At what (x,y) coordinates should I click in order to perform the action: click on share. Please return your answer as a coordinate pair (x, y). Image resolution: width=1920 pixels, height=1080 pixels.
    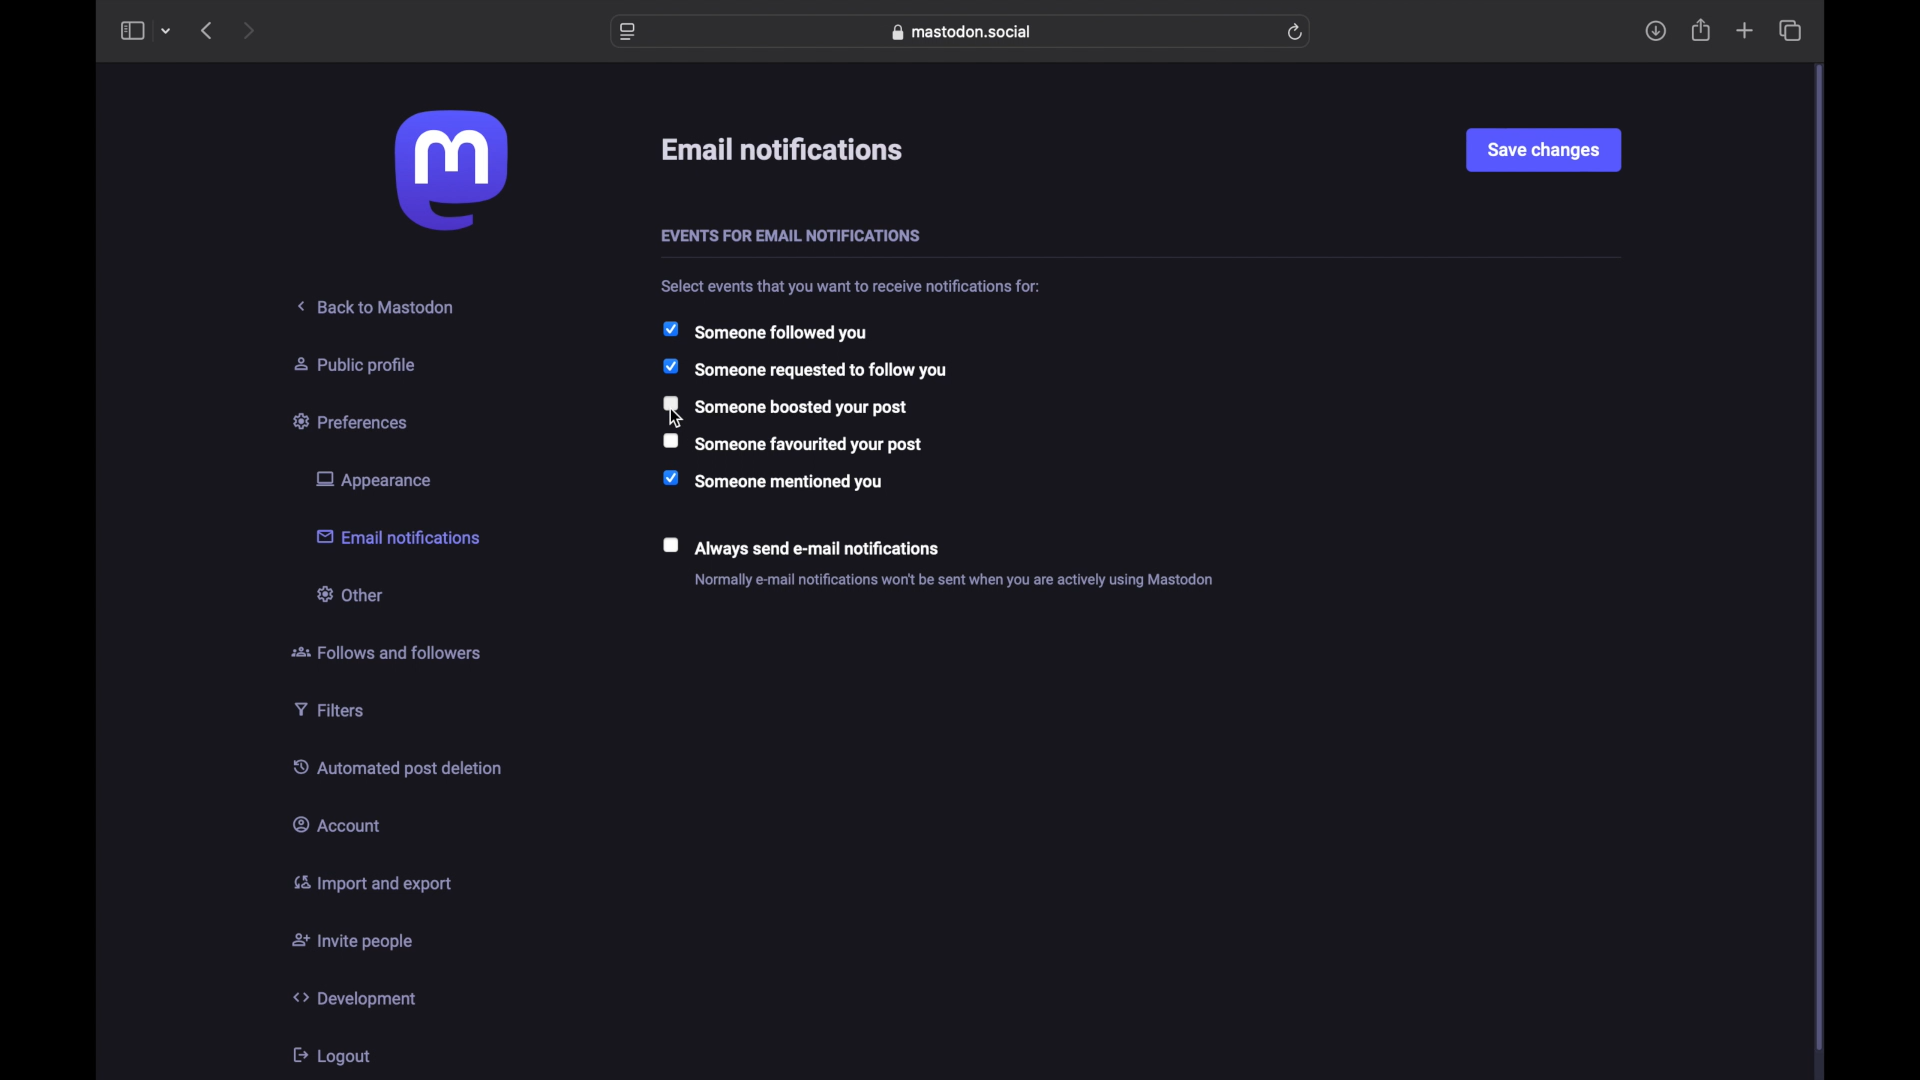
    Looking at the image, I should click on (1702, 30).